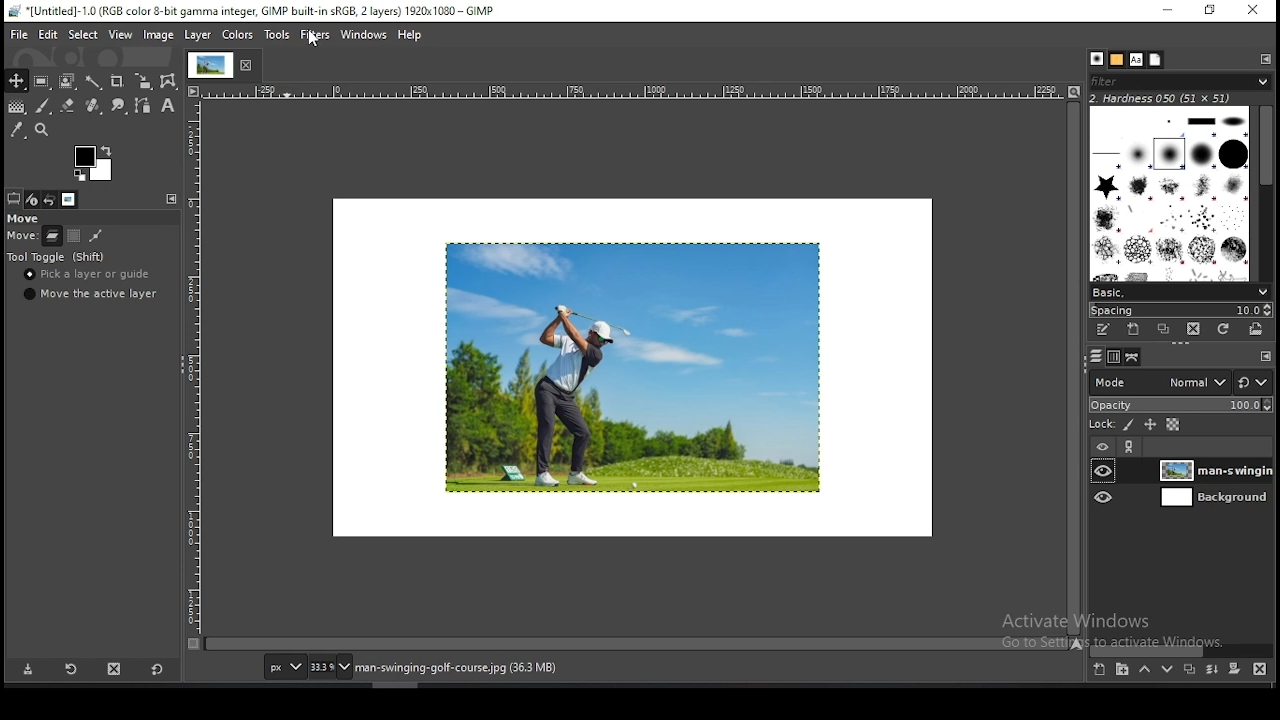 The height and width of the screenshot is (720, 1280). What do you see at coordinates (1261, 193) in the screenshot?
I see `scroll bar` at bounding box center [1261, 193].